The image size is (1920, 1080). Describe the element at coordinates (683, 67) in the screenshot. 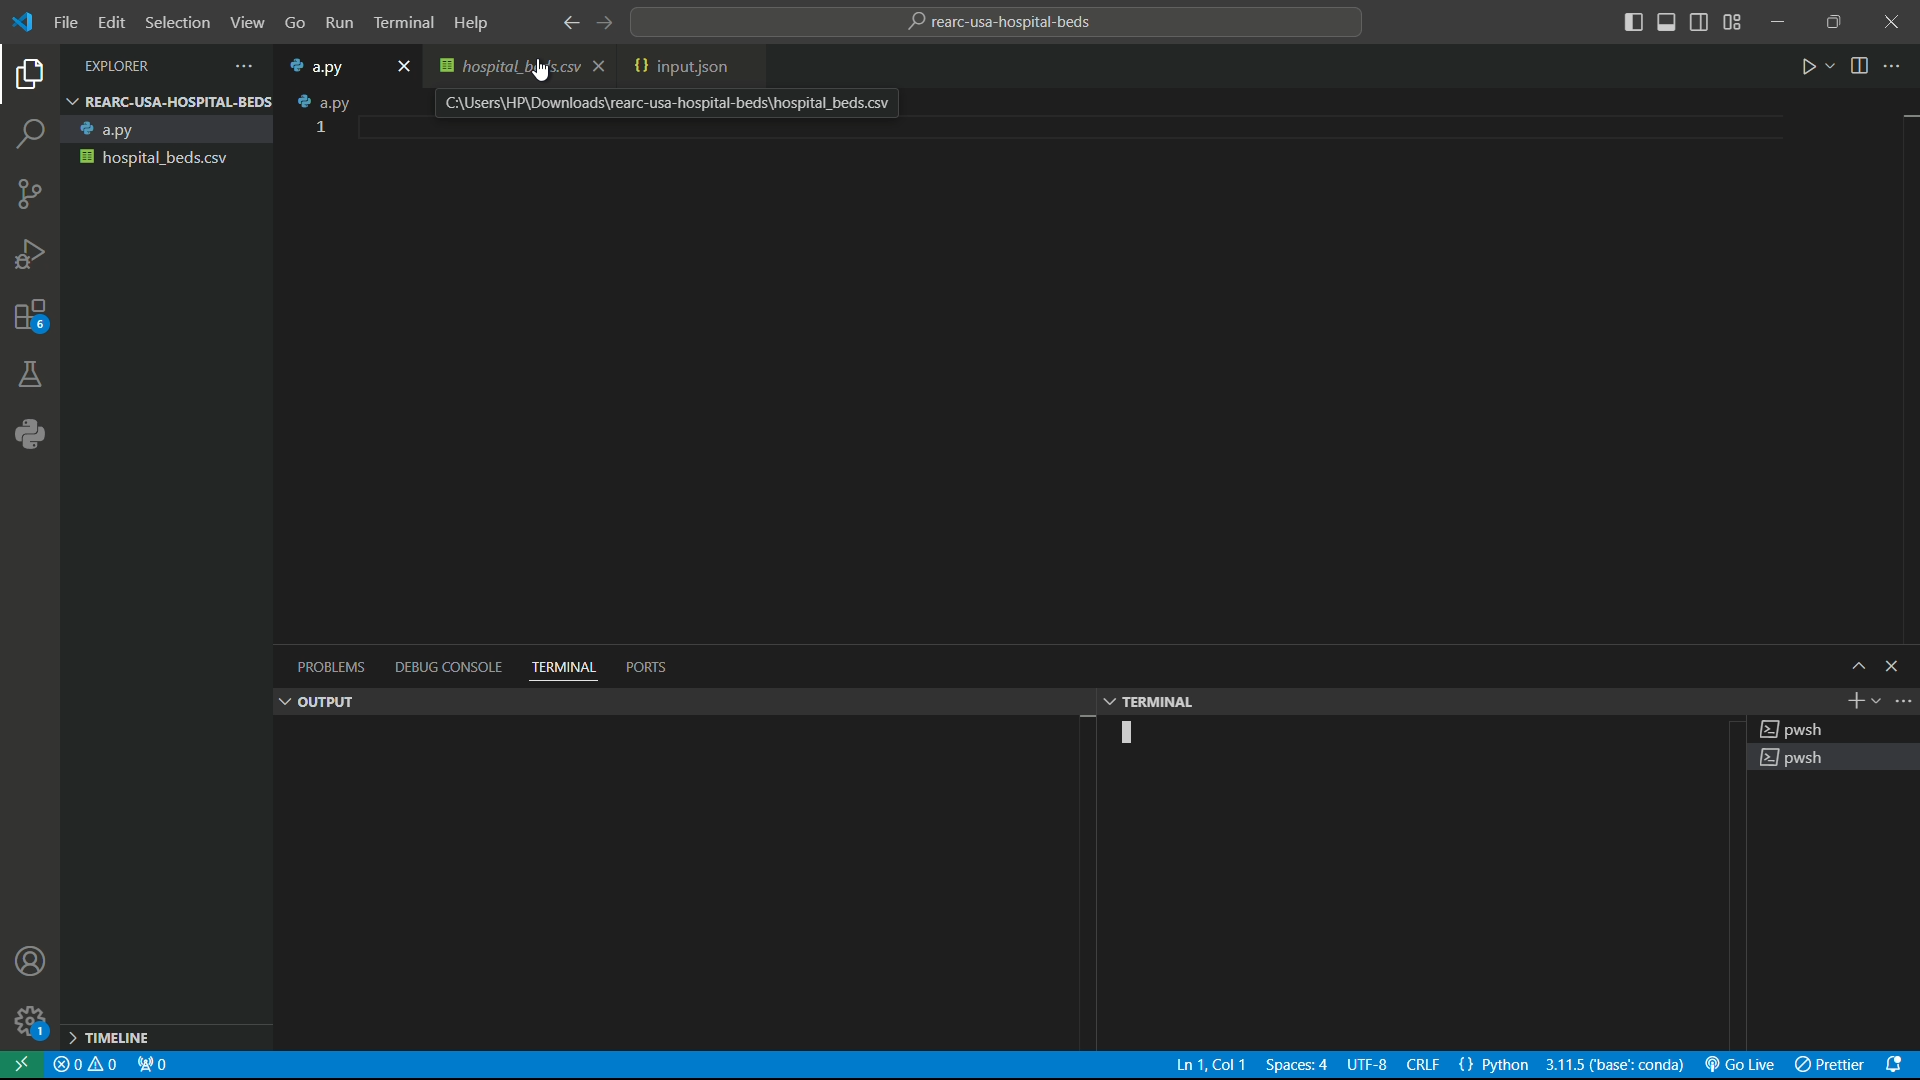

I see `input.json` at that location.